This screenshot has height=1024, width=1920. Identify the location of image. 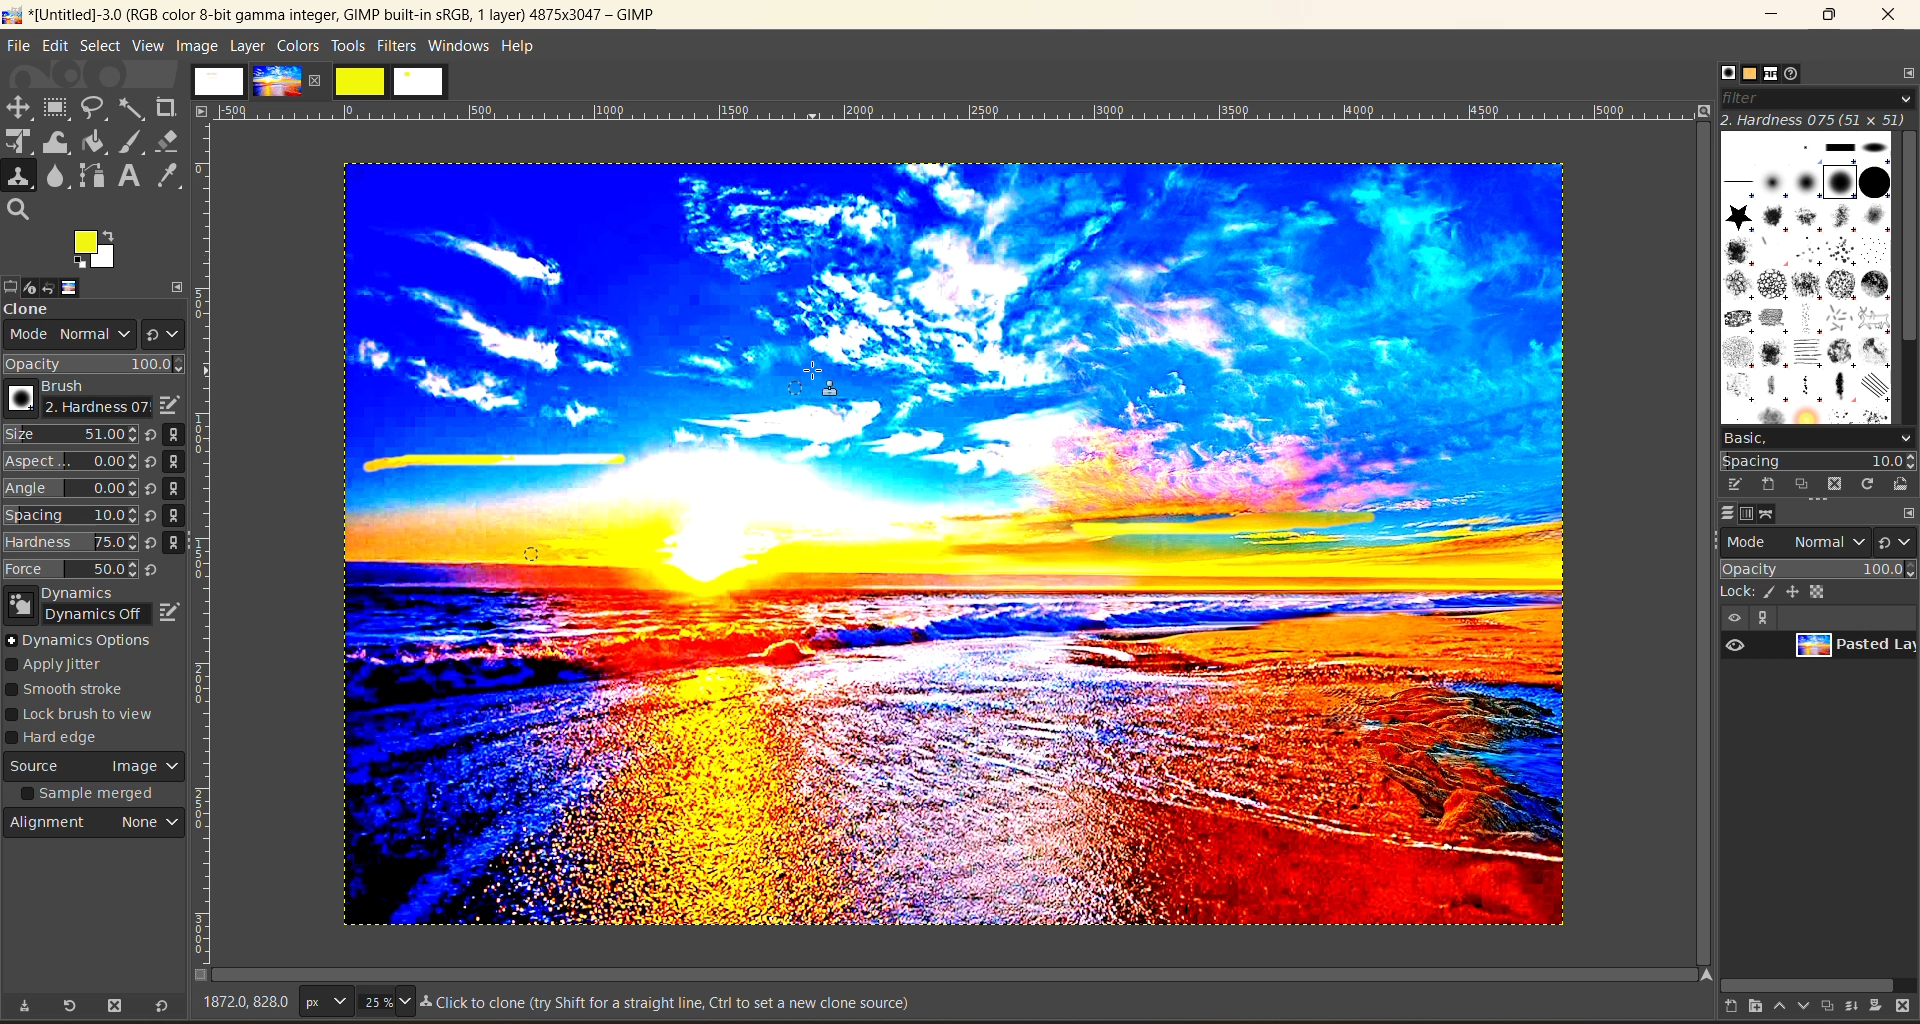
(276, 81).